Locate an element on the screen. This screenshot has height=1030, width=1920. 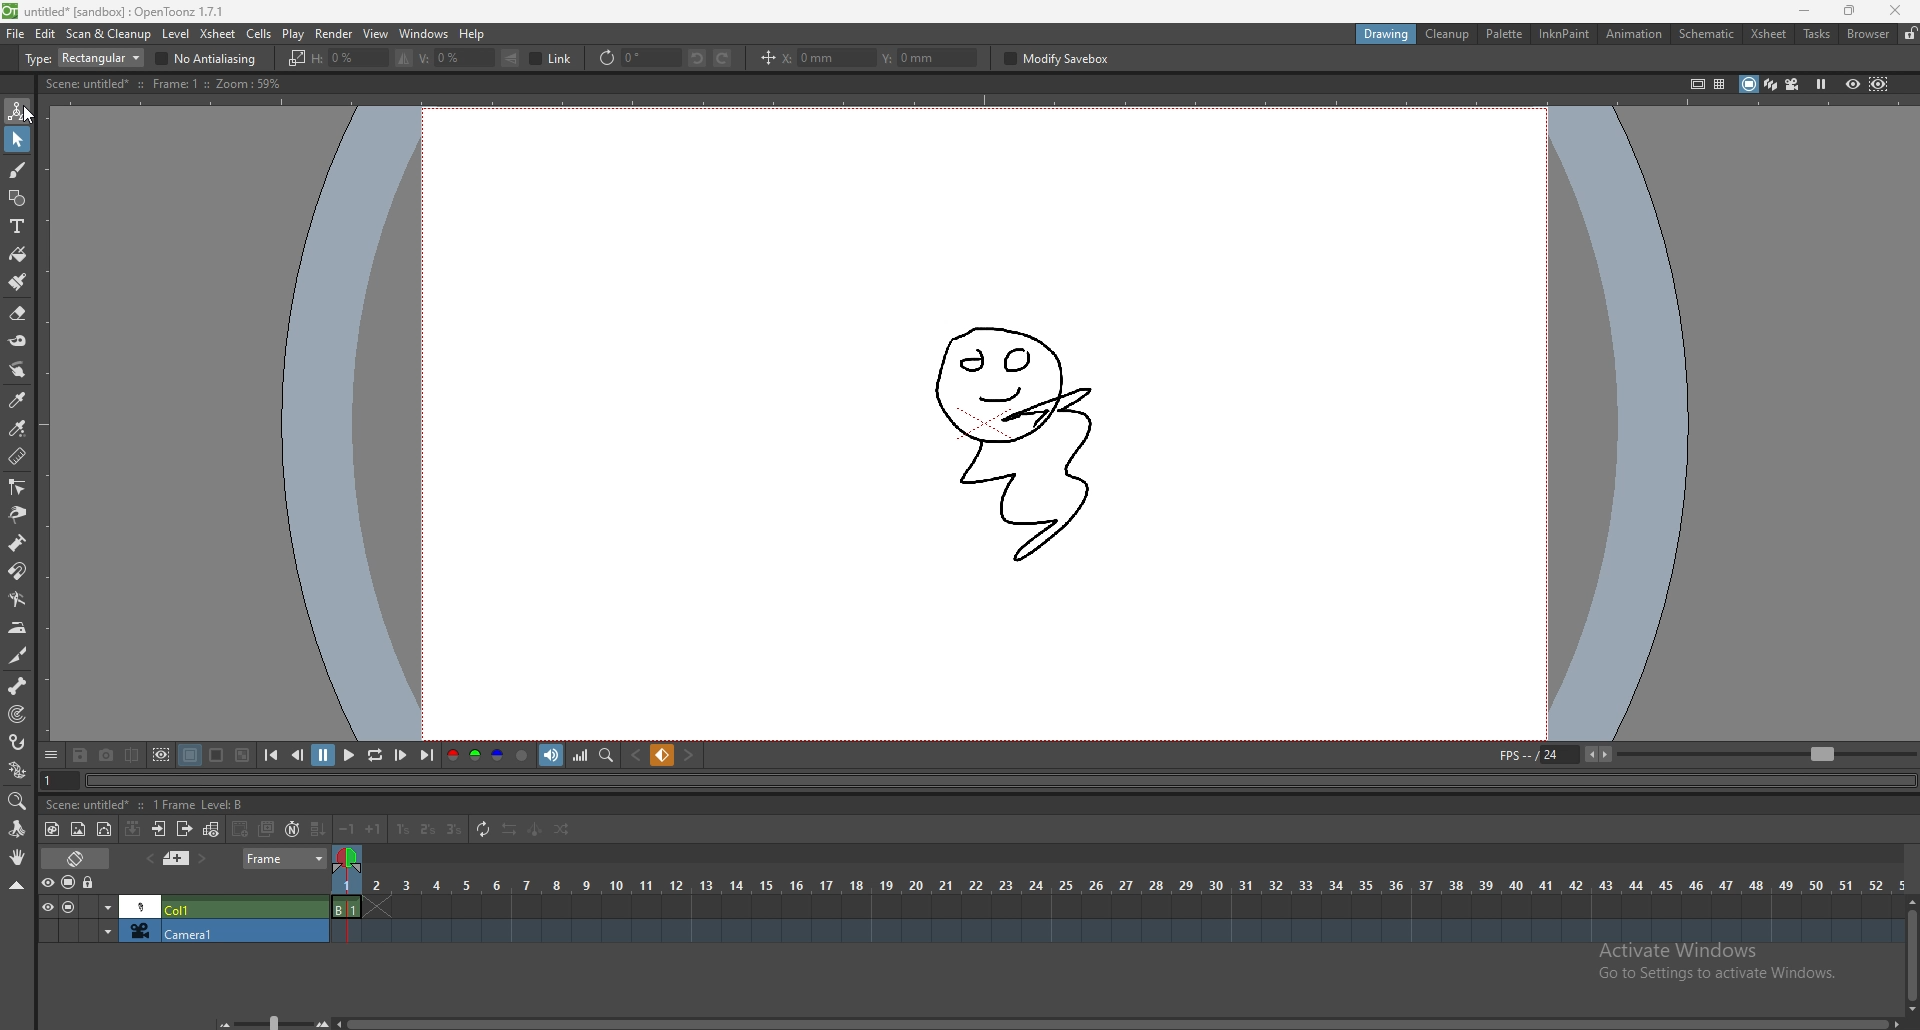
view is located at coordinates (377, 34).